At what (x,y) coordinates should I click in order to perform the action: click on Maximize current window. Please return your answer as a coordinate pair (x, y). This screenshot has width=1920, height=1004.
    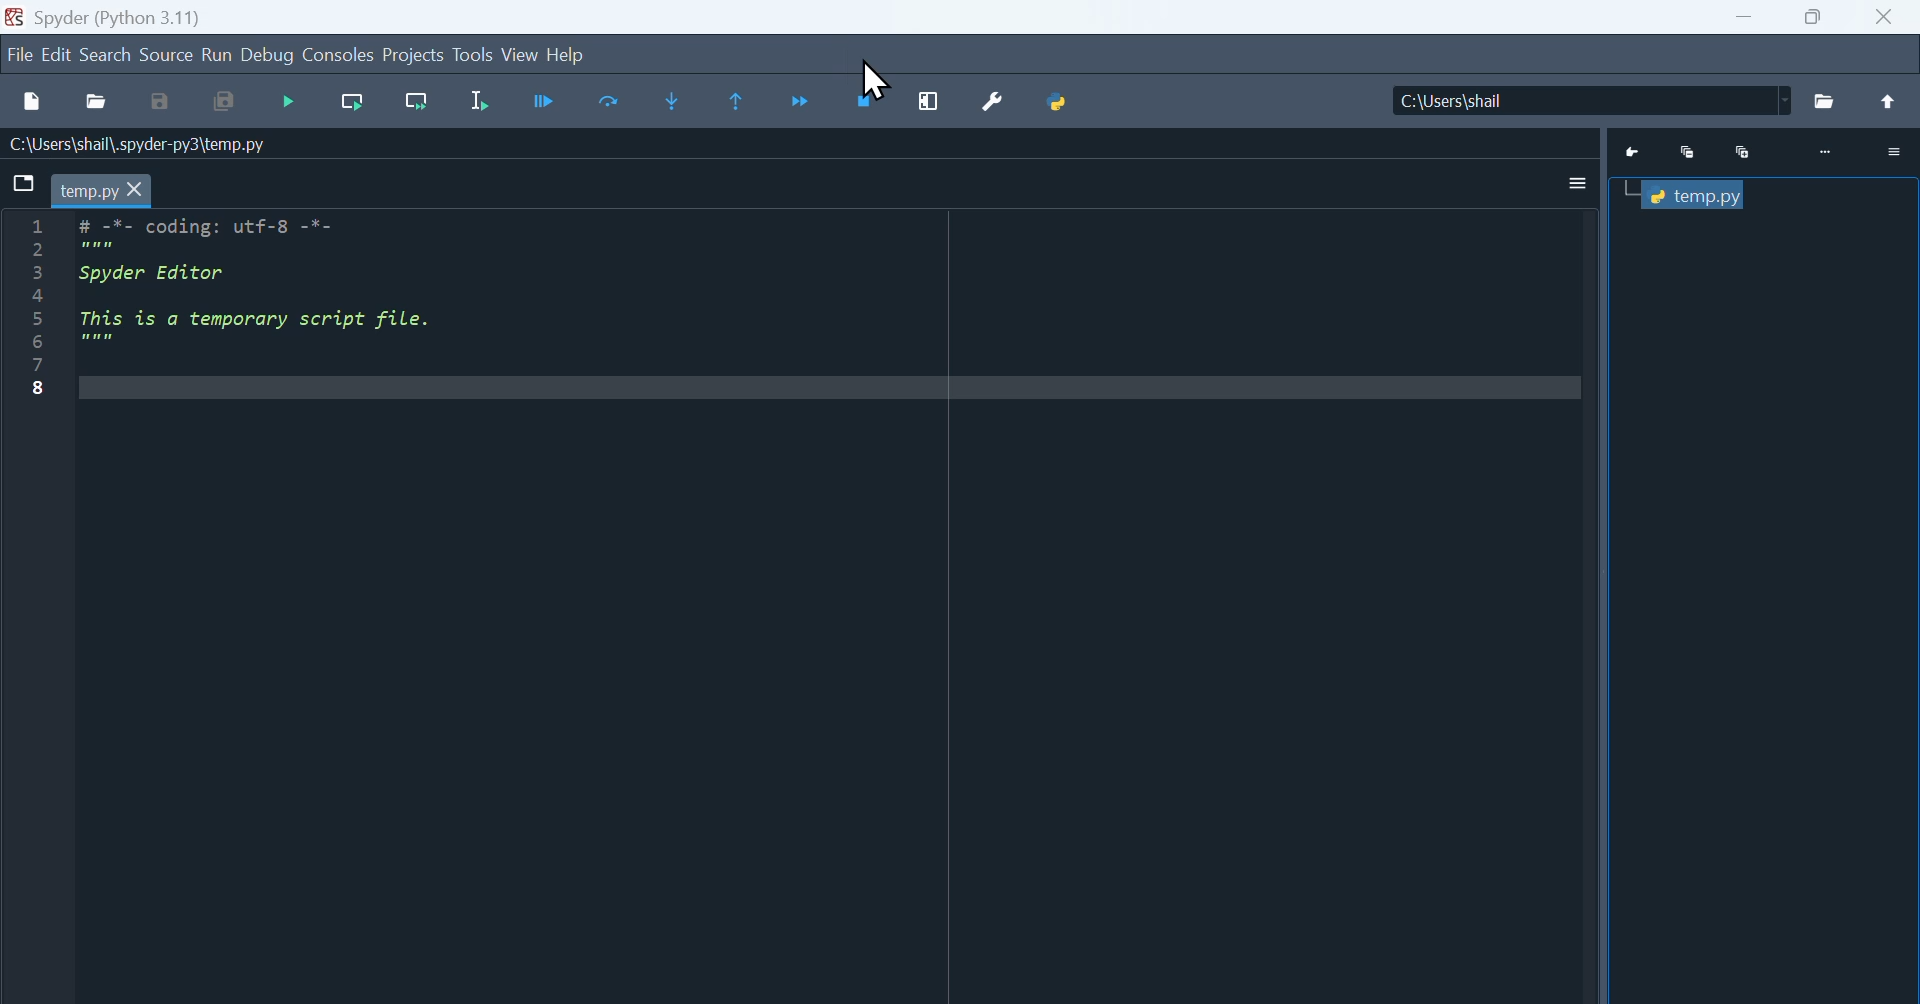
    Looking at the image, I should click on (929, 102).